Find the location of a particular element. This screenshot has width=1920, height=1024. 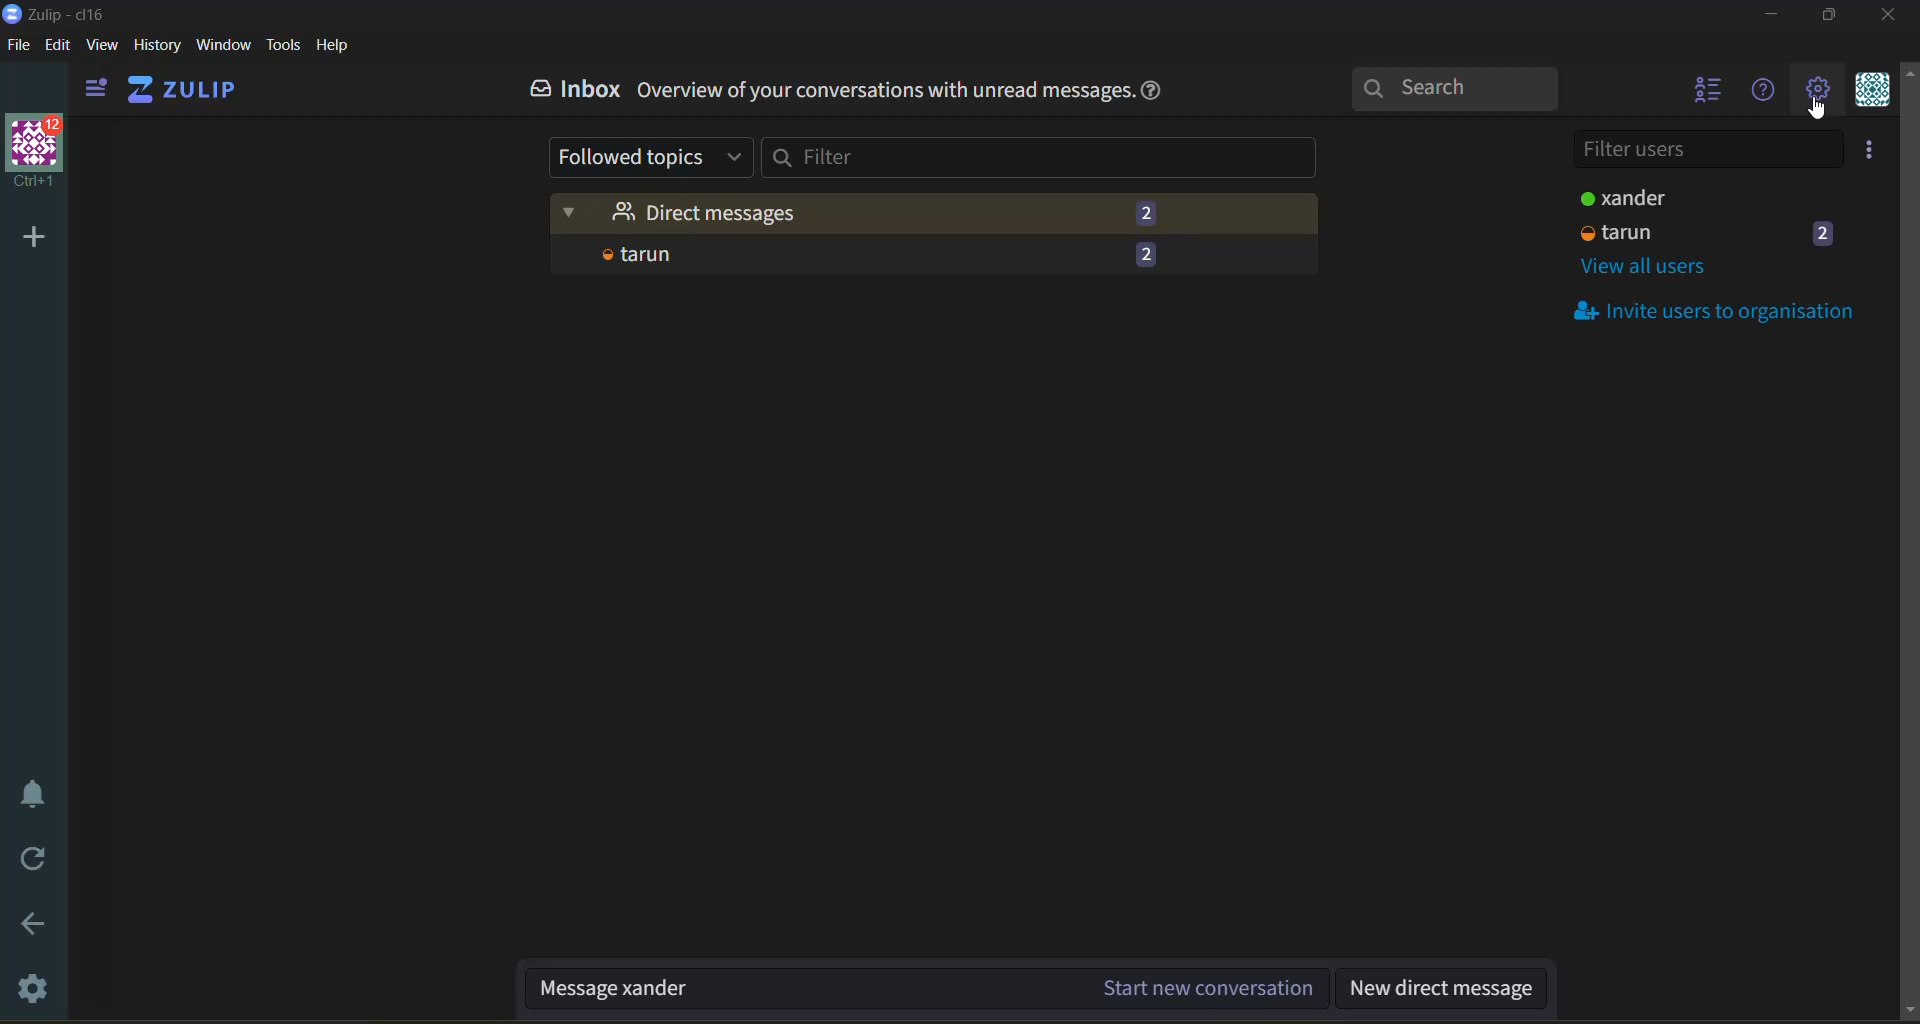

add organisation is located at coordinates (26, 233).